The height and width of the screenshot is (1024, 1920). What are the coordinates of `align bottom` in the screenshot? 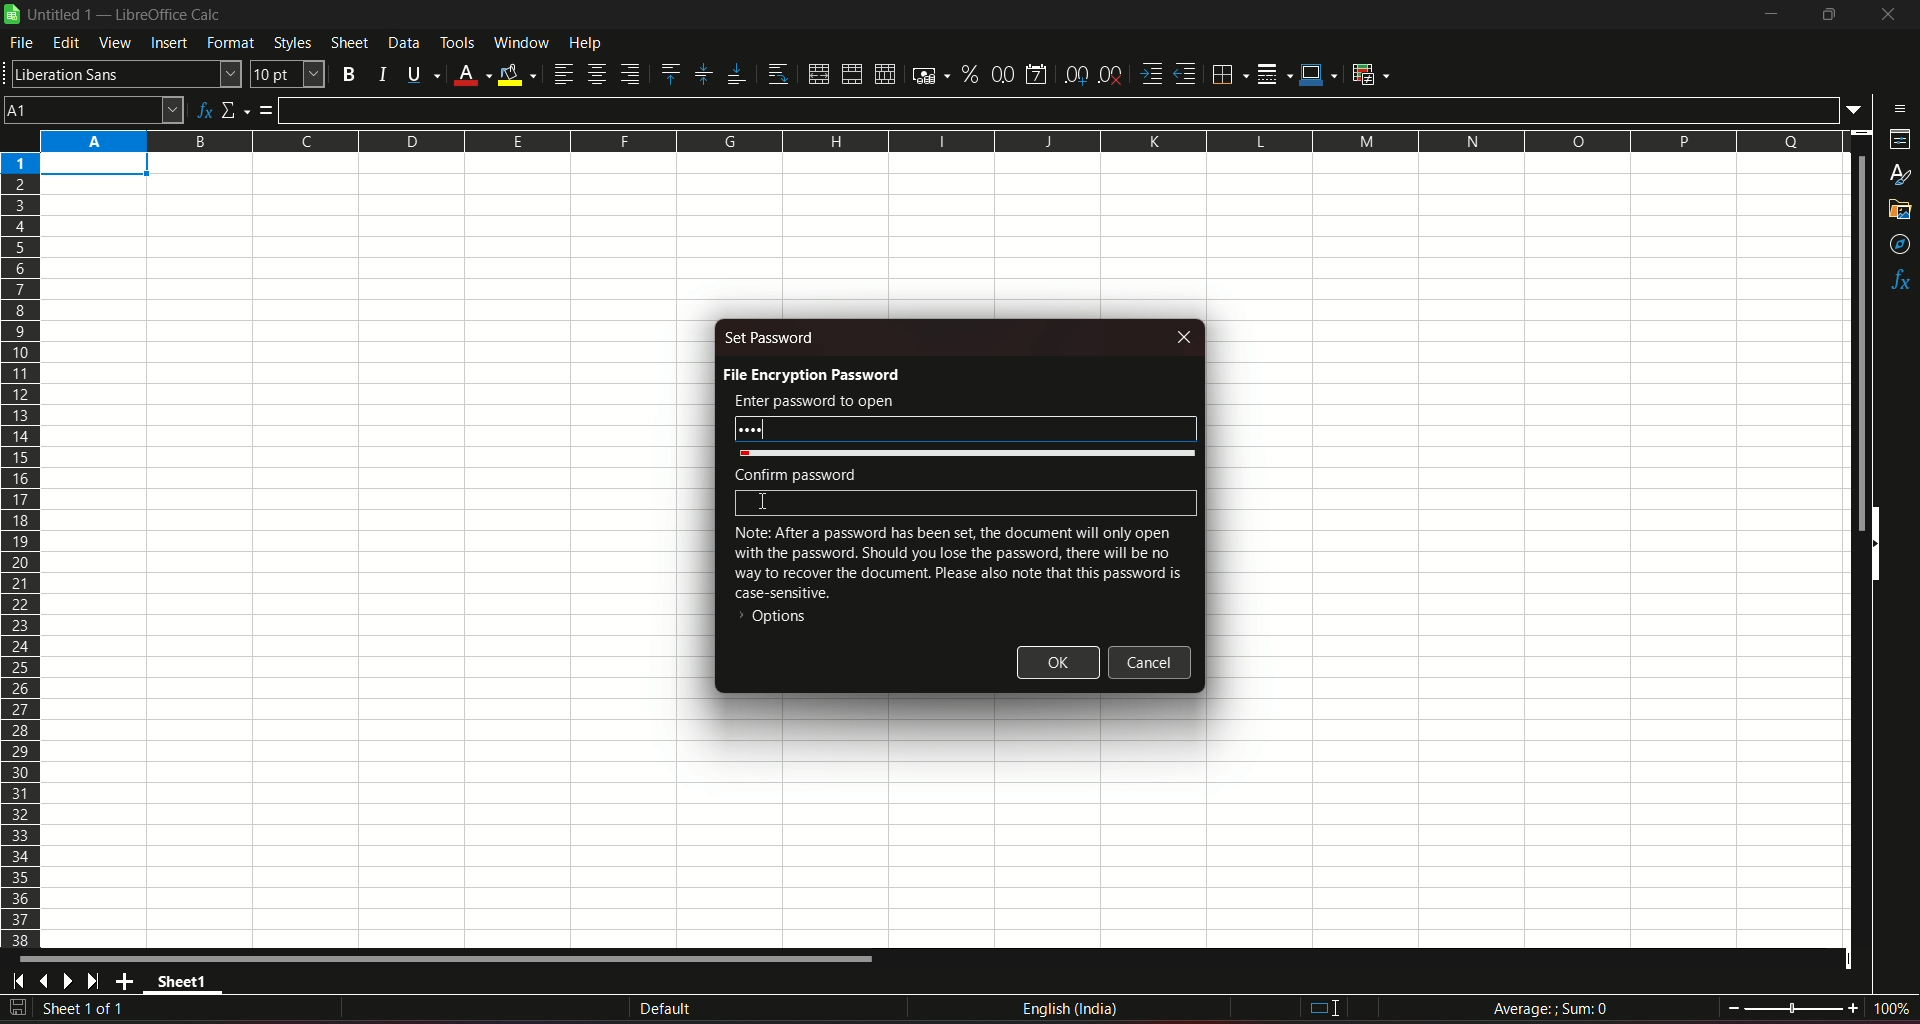 It's located at (732, 72).